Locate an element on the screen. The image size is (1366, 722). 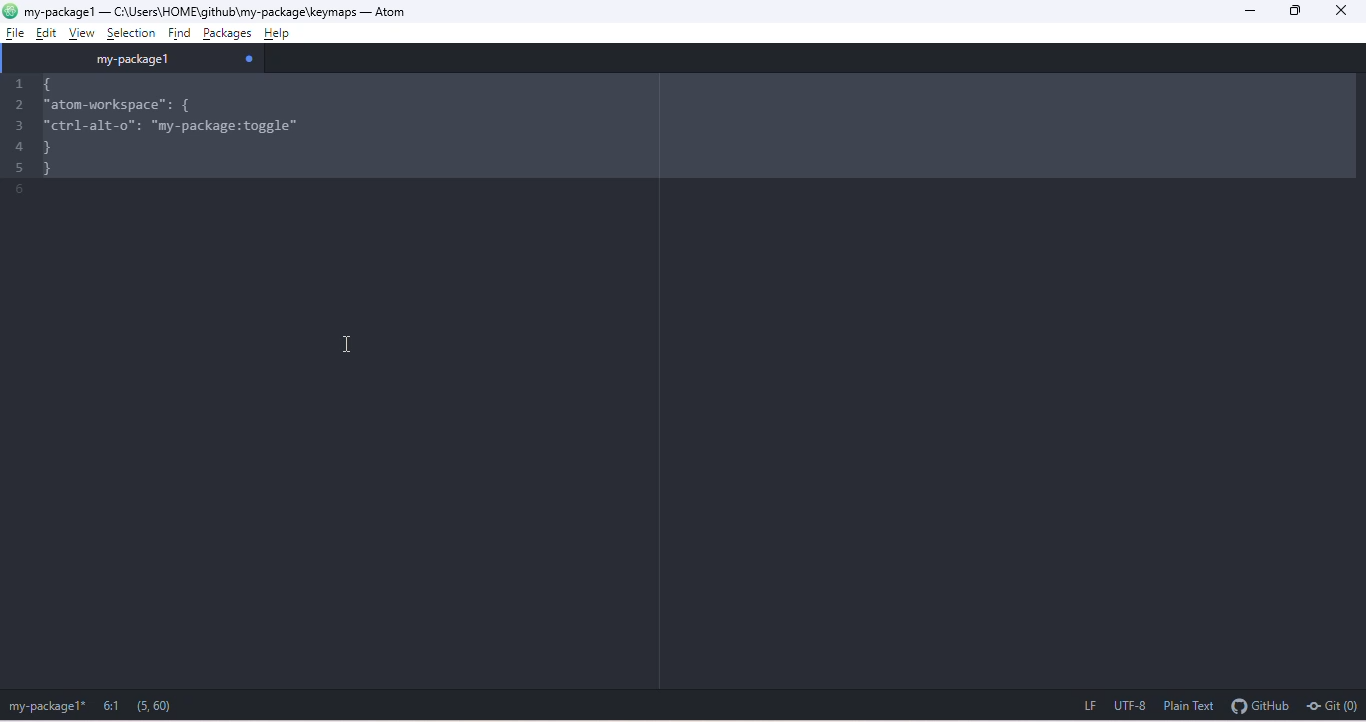
file is located at coordinates (12, 34).